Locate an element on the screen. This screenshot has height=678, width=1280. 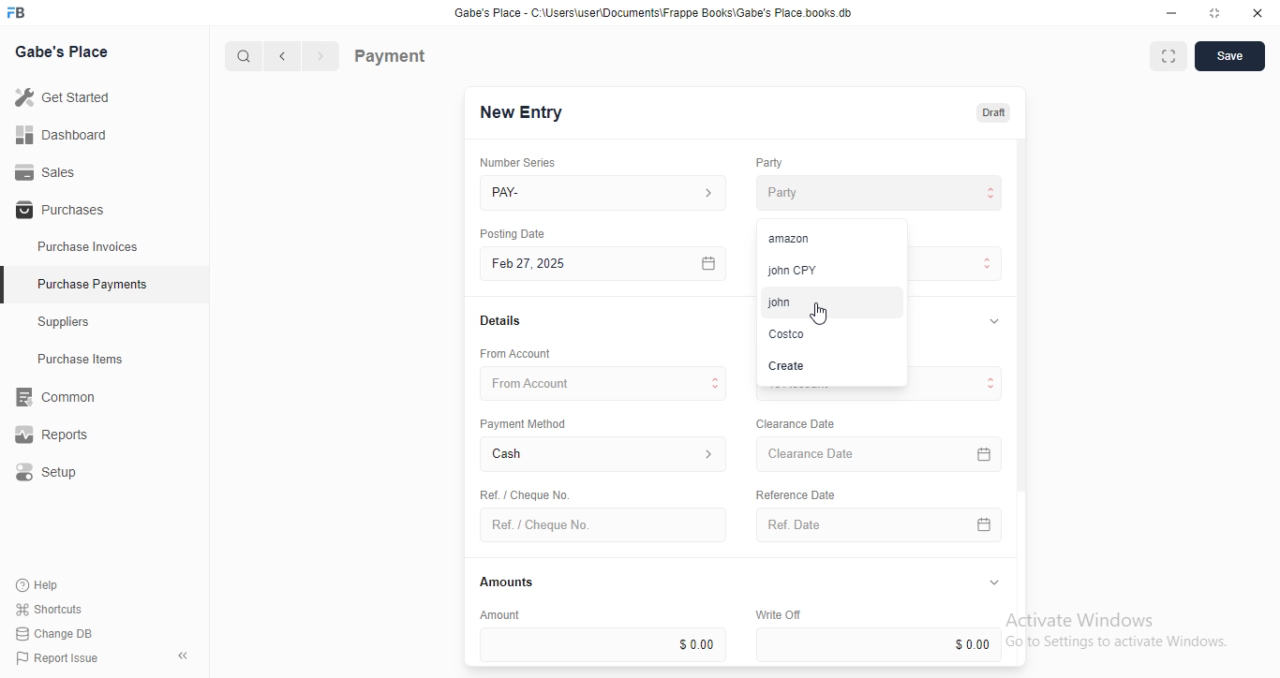
‘Payment Method is located at coordinates (522, 423).